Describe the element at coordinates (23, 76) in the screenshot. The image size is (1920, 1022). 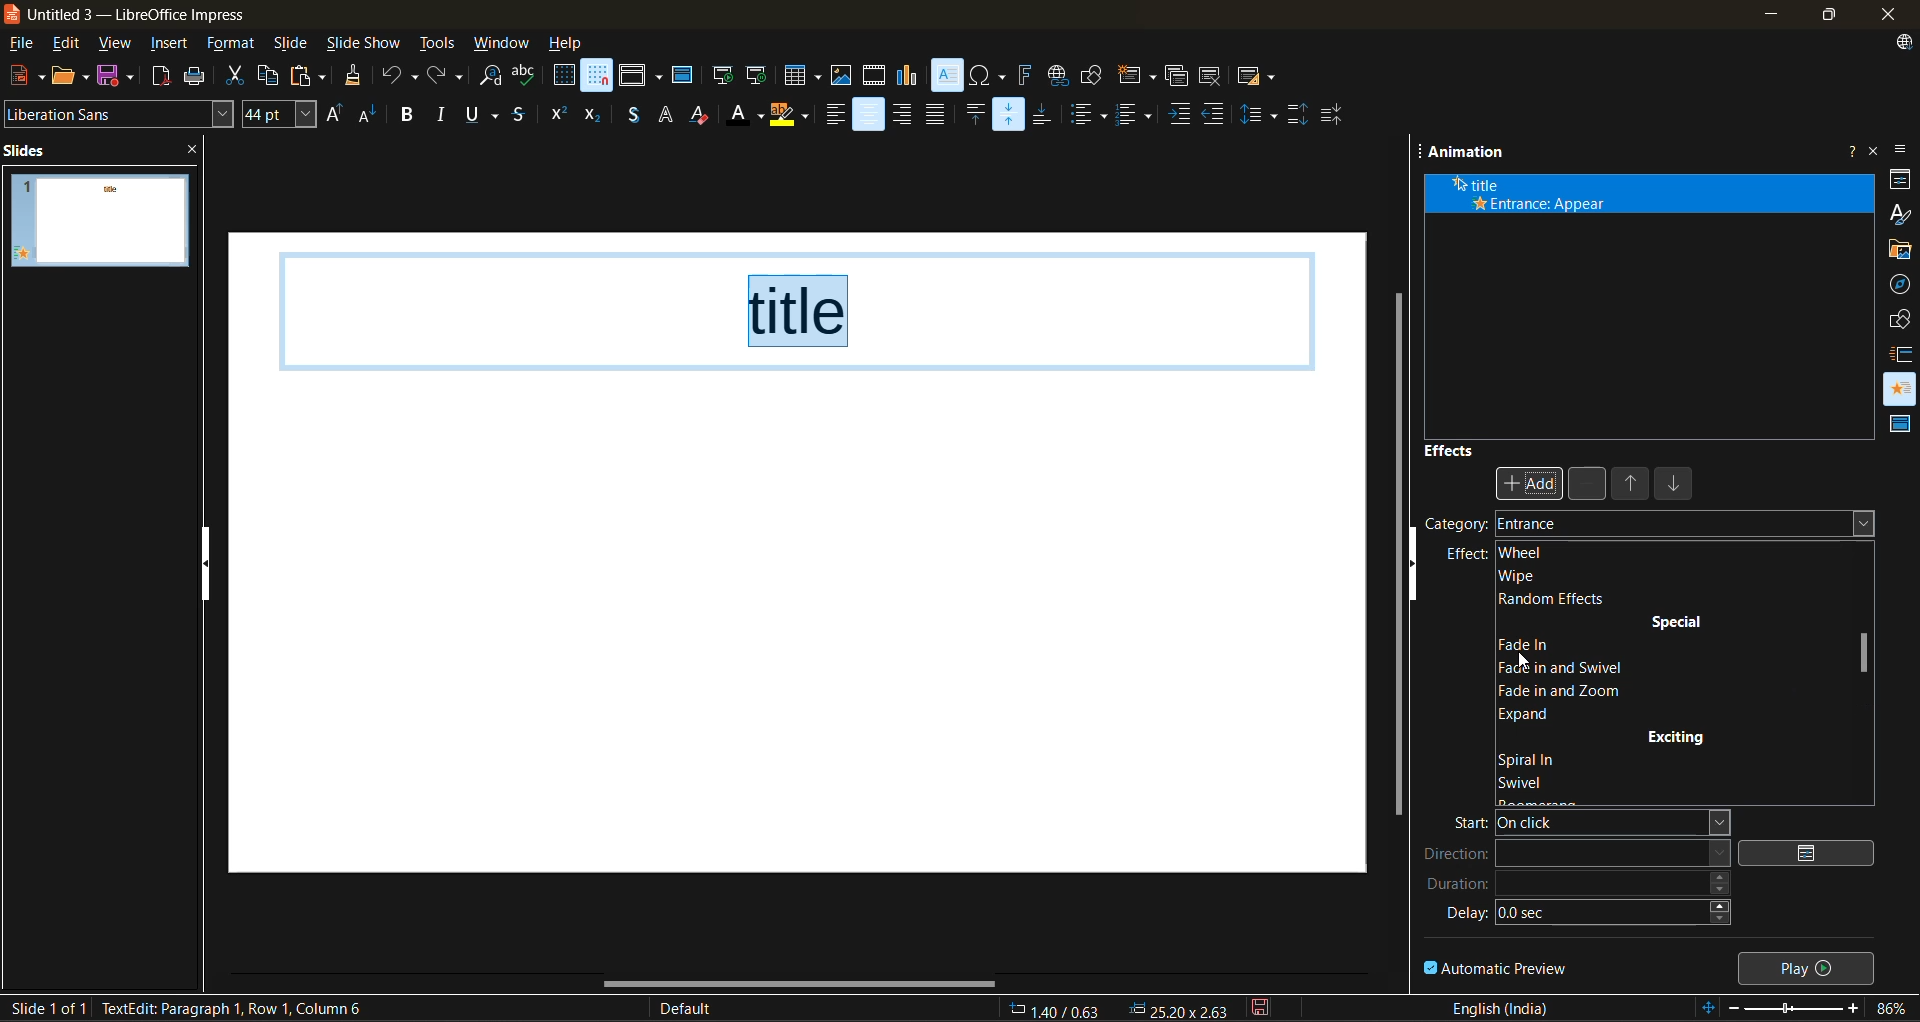
I see `new` at that location.